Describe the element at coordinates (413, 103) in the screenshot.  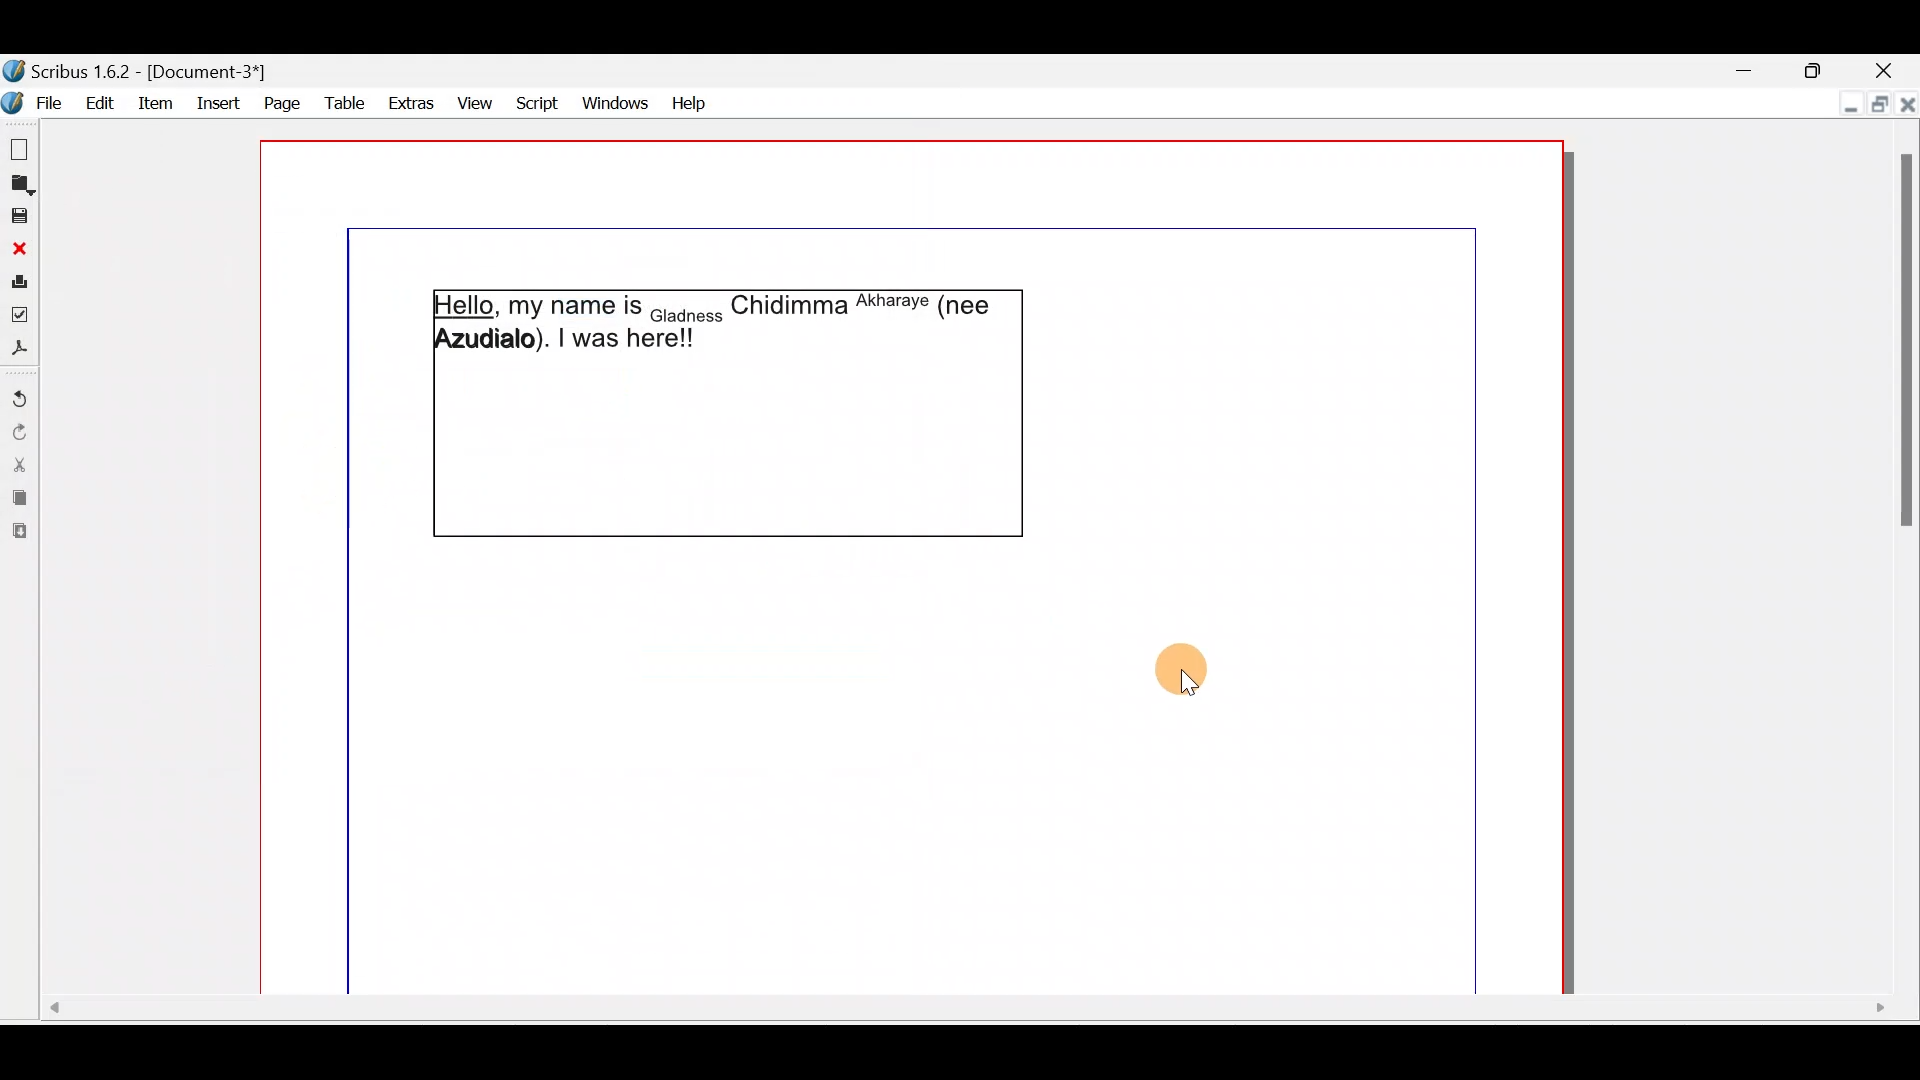
I see `Extras` at that location.